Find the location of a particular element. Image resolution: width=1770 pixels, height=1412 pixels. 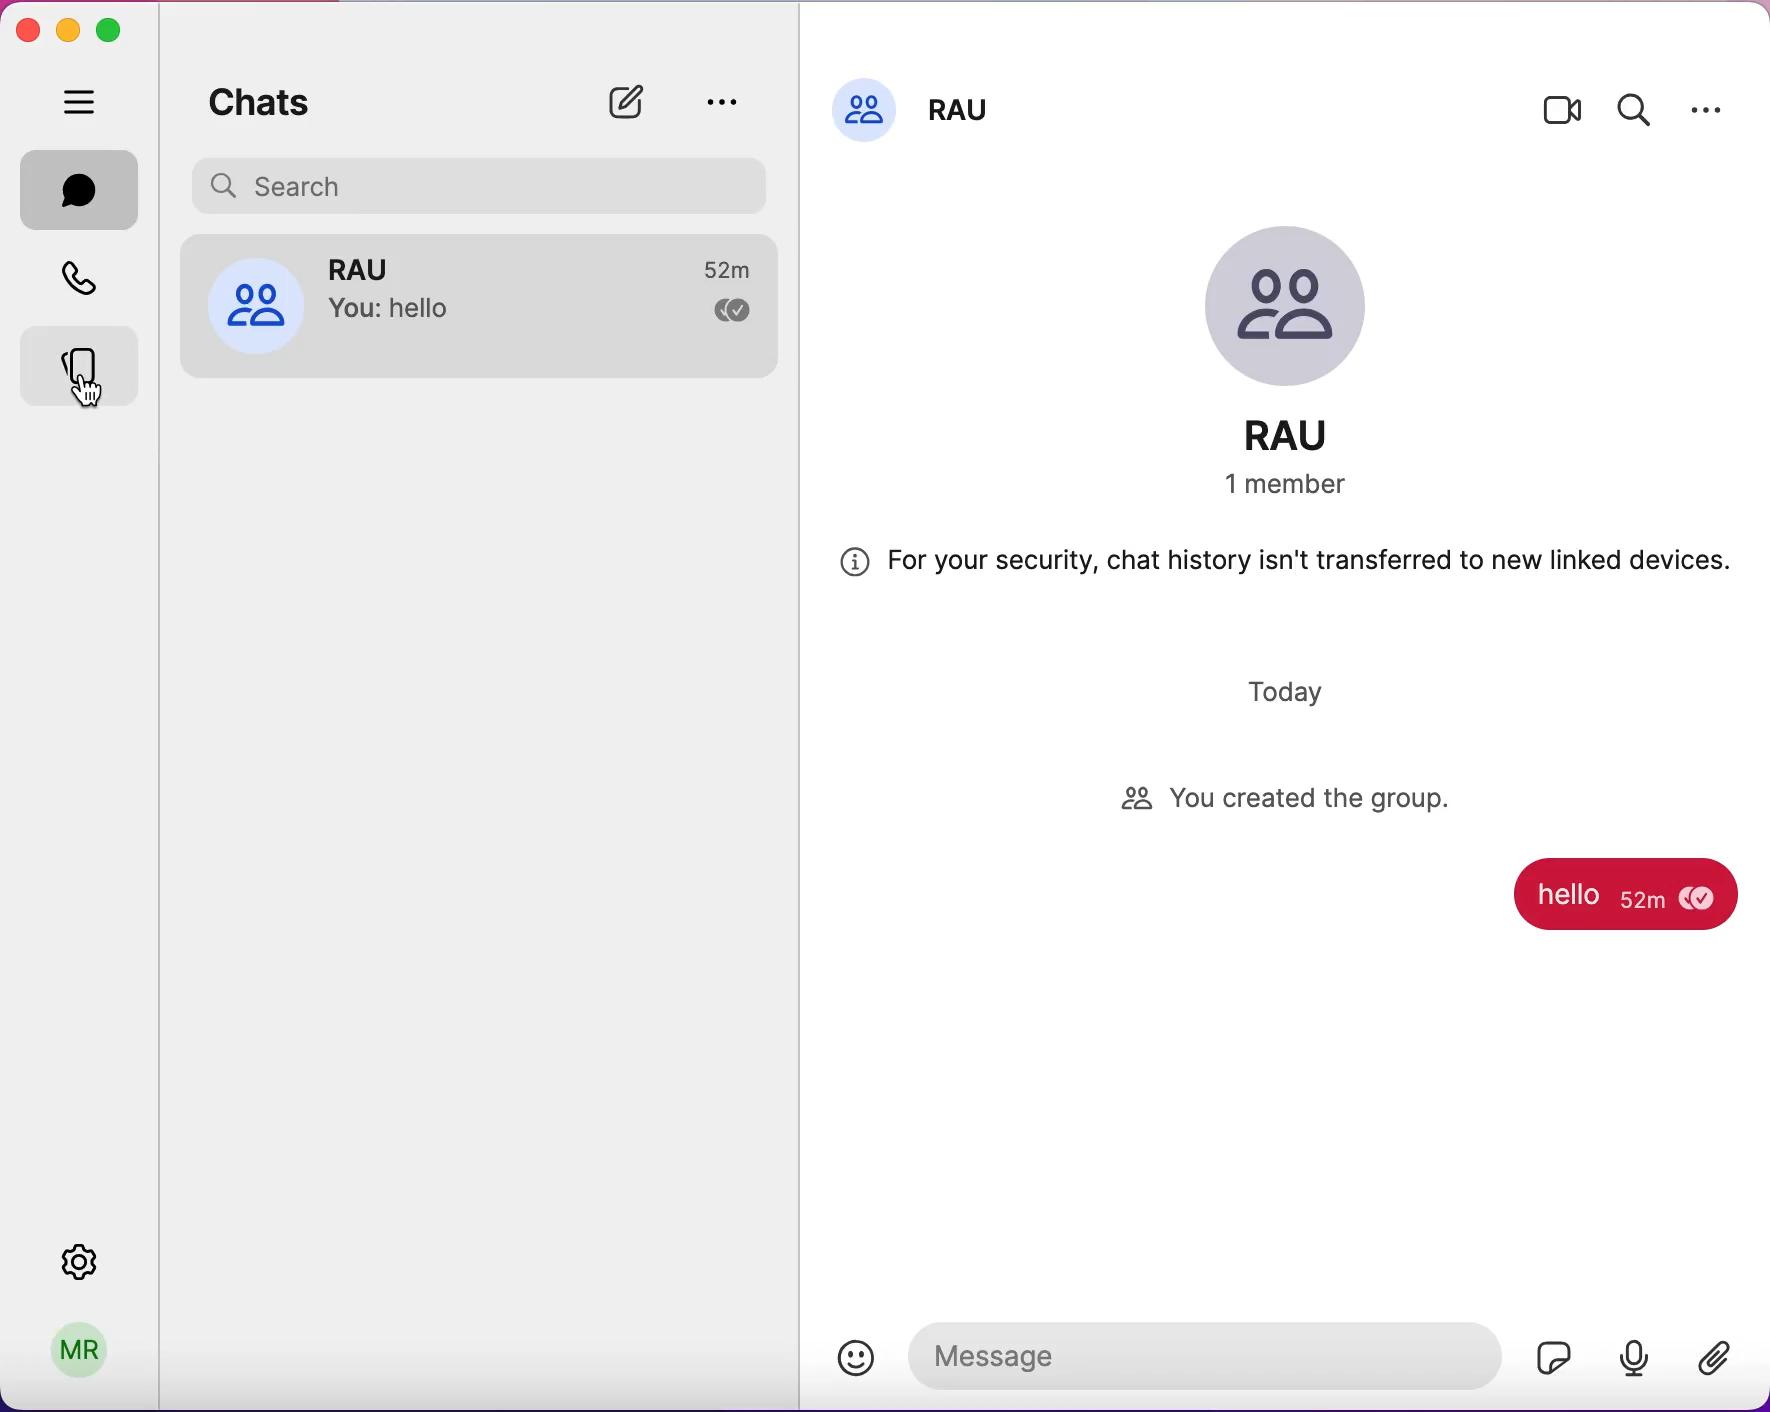

for your security, chat history isn't transferred is located at coordinates (1293, 567).